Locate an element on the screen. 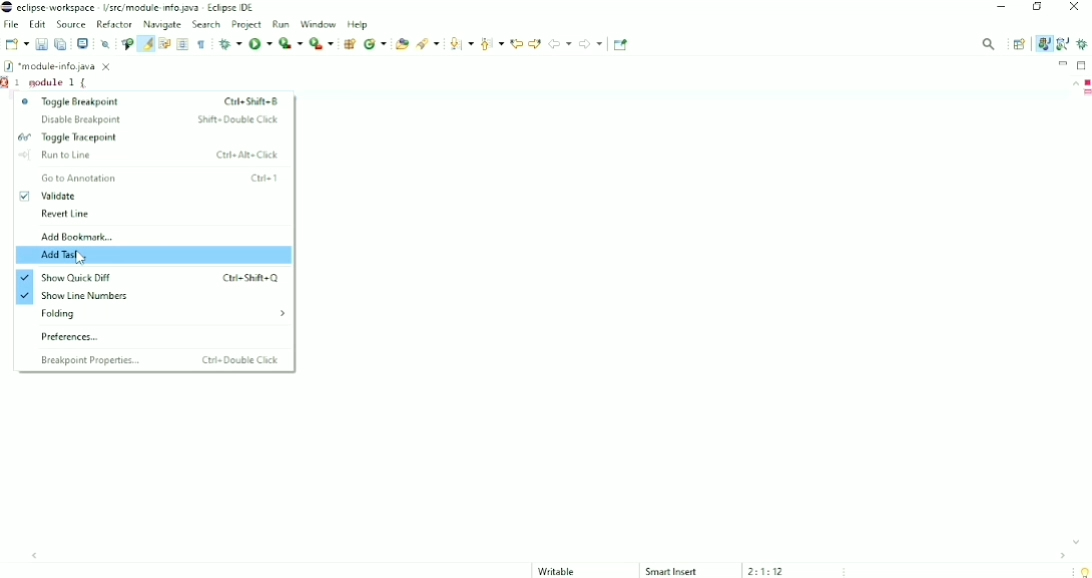  Debug is located at coordinates (230, 44).